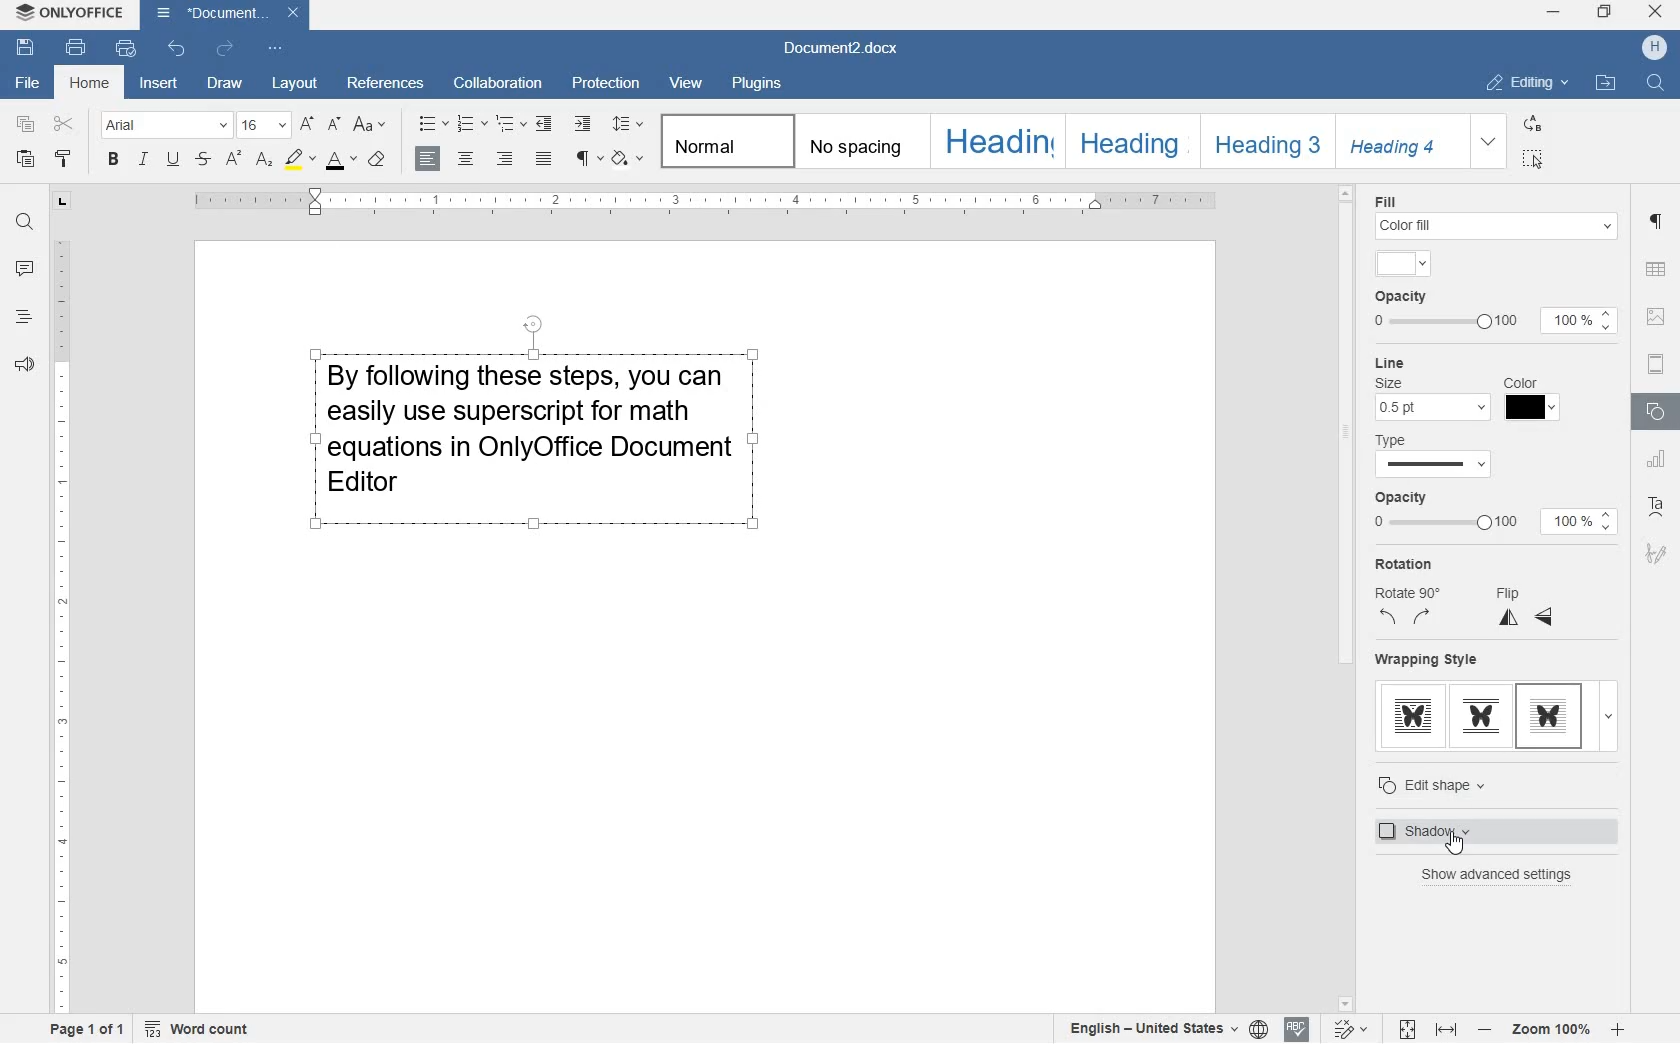 This screenshot has width=1680, height=1044. What do you see at coordinates (1656, 222) in the screenshot?
I see `paragraph settings` at bounding box center [1656, 222].